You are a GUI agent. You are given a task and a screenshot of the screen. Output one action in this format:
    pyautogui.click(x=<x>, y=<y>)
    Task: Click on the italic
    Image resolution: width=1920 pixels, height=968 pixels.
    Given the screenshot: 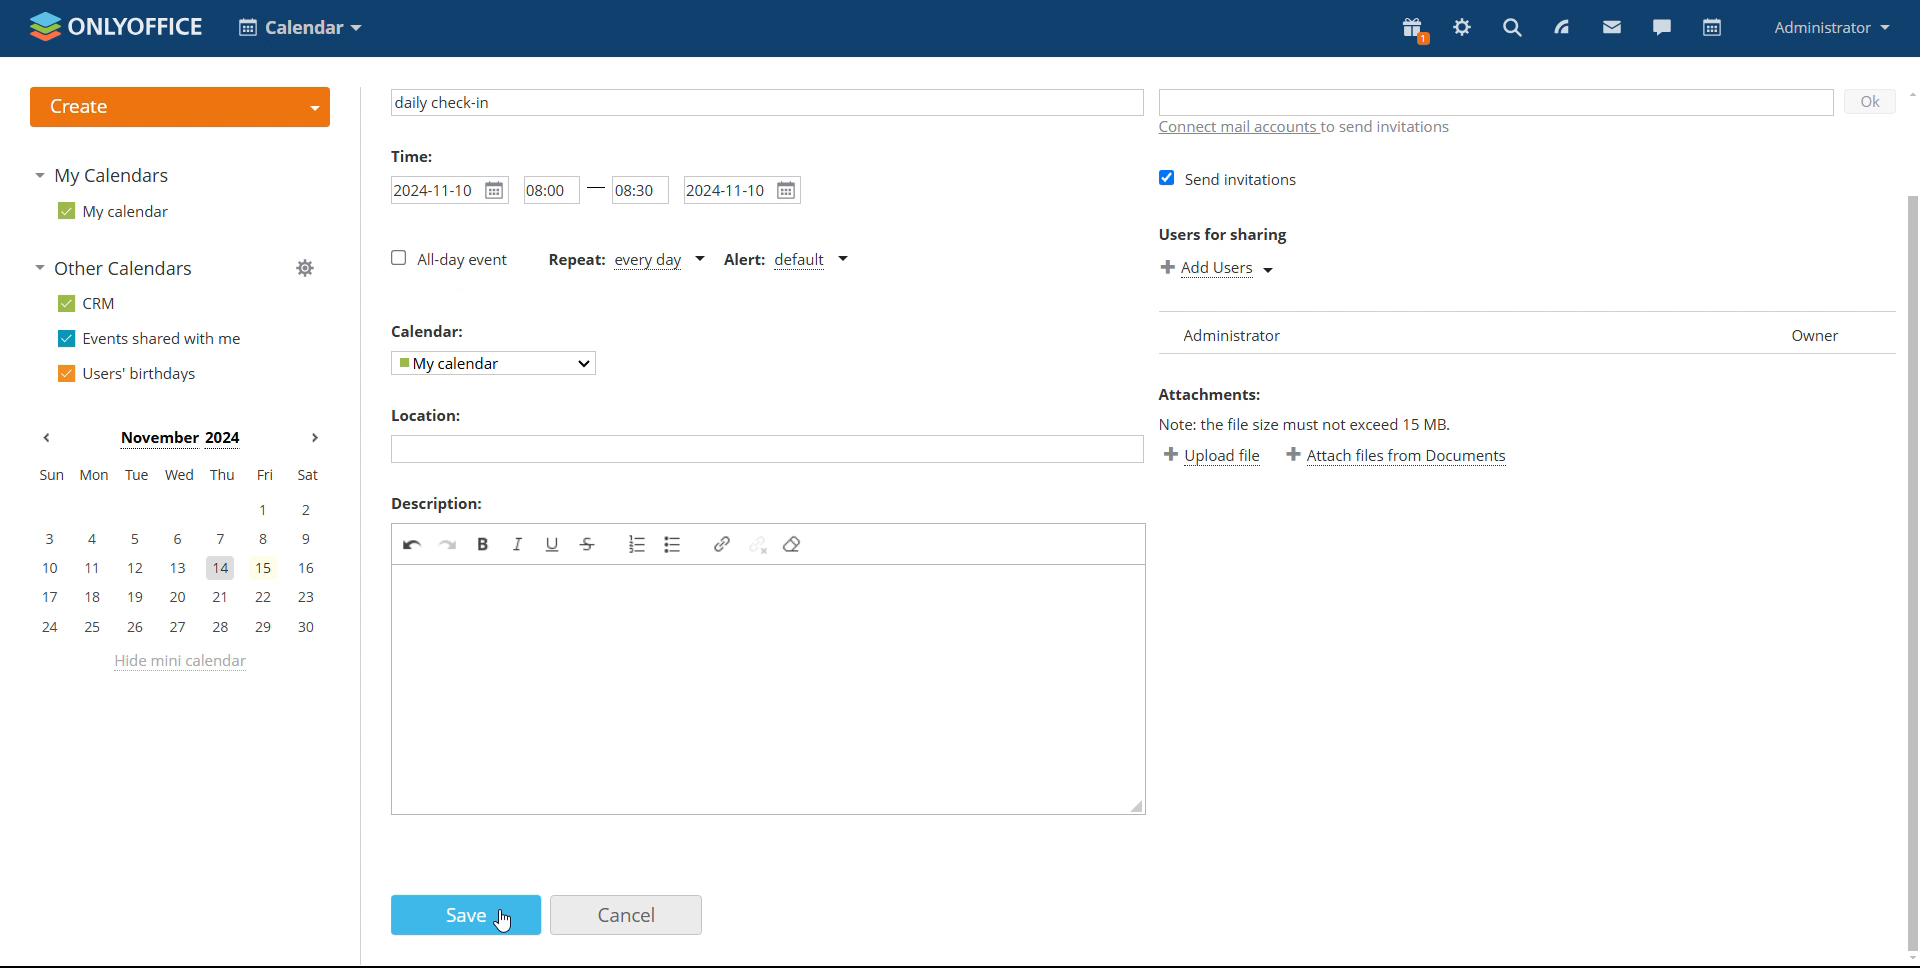 What is the action you would take?
    pyautogui.click(x=524, y=547)
    